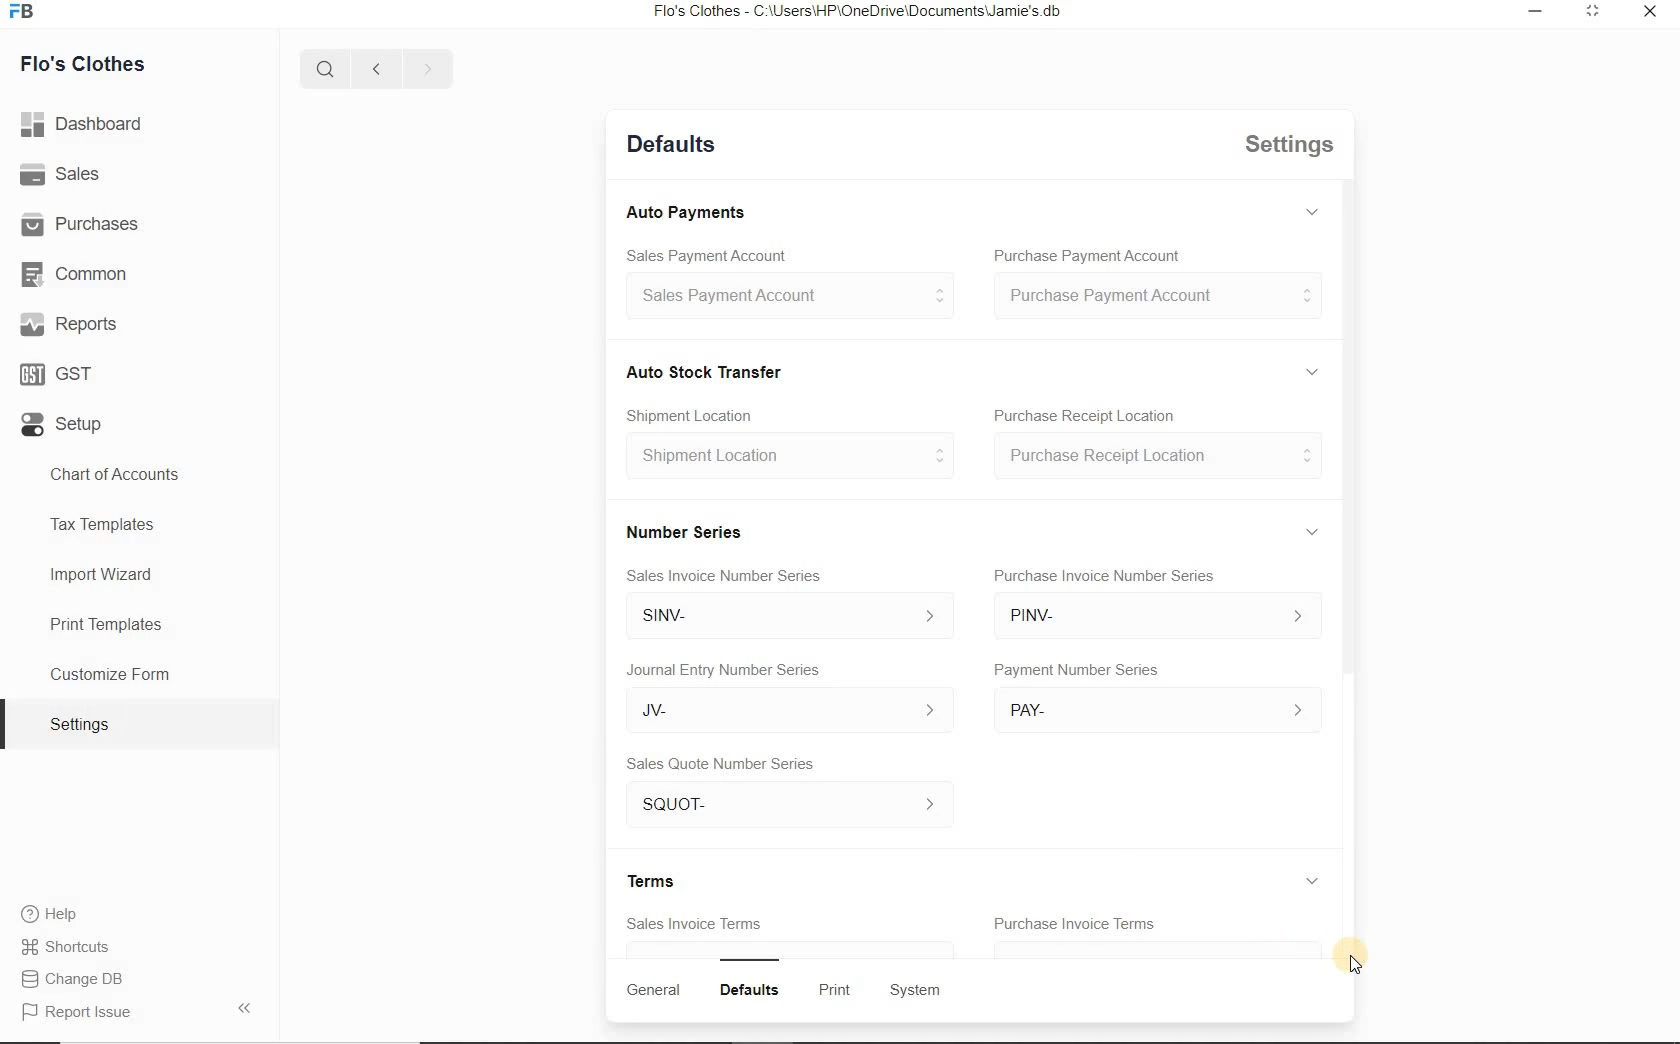 This screenshot has width=1680, height=1044. Describe the element at coordinates (721, 764) in the screenshot. I see `Sales Quote Number Series` at that location.